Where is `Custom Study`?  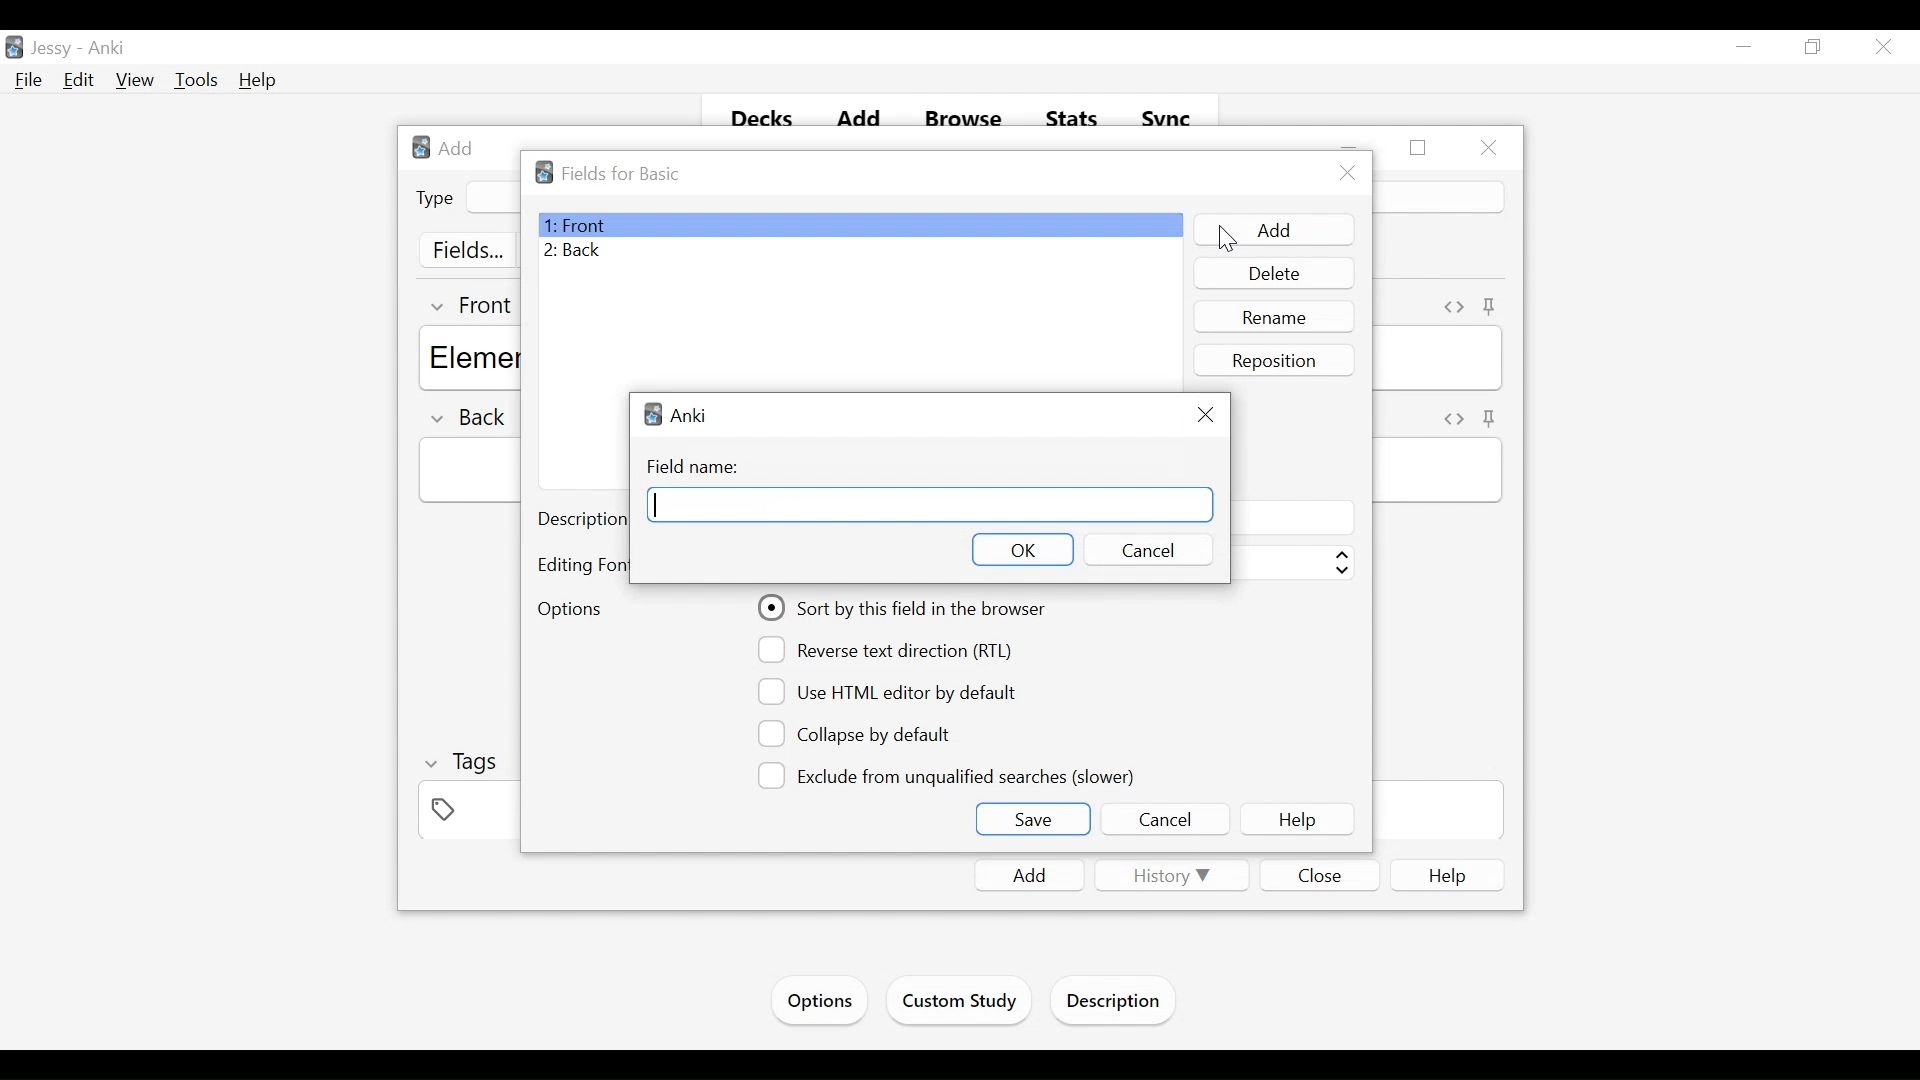
Custom Study is located at coordinates (961, 1004).